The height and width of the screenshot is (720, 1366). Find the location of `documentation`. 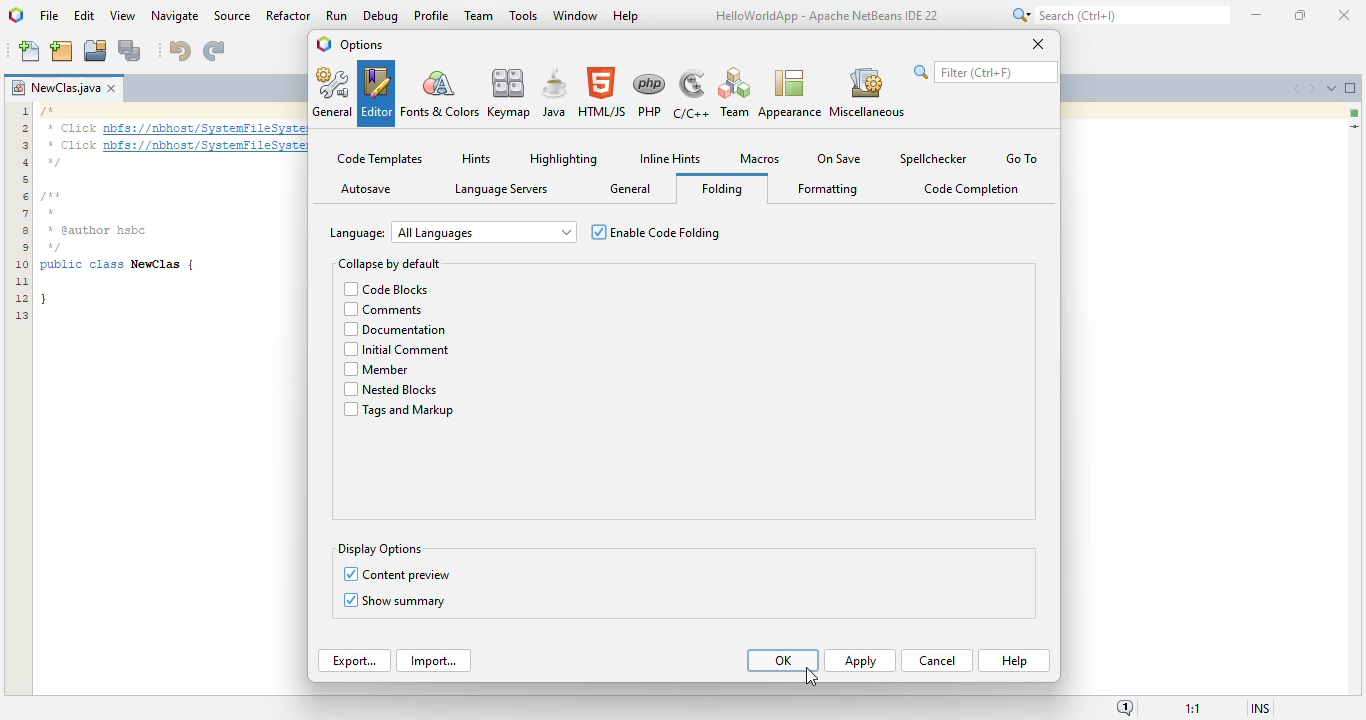

documentation is located at coordinates (393, 331).